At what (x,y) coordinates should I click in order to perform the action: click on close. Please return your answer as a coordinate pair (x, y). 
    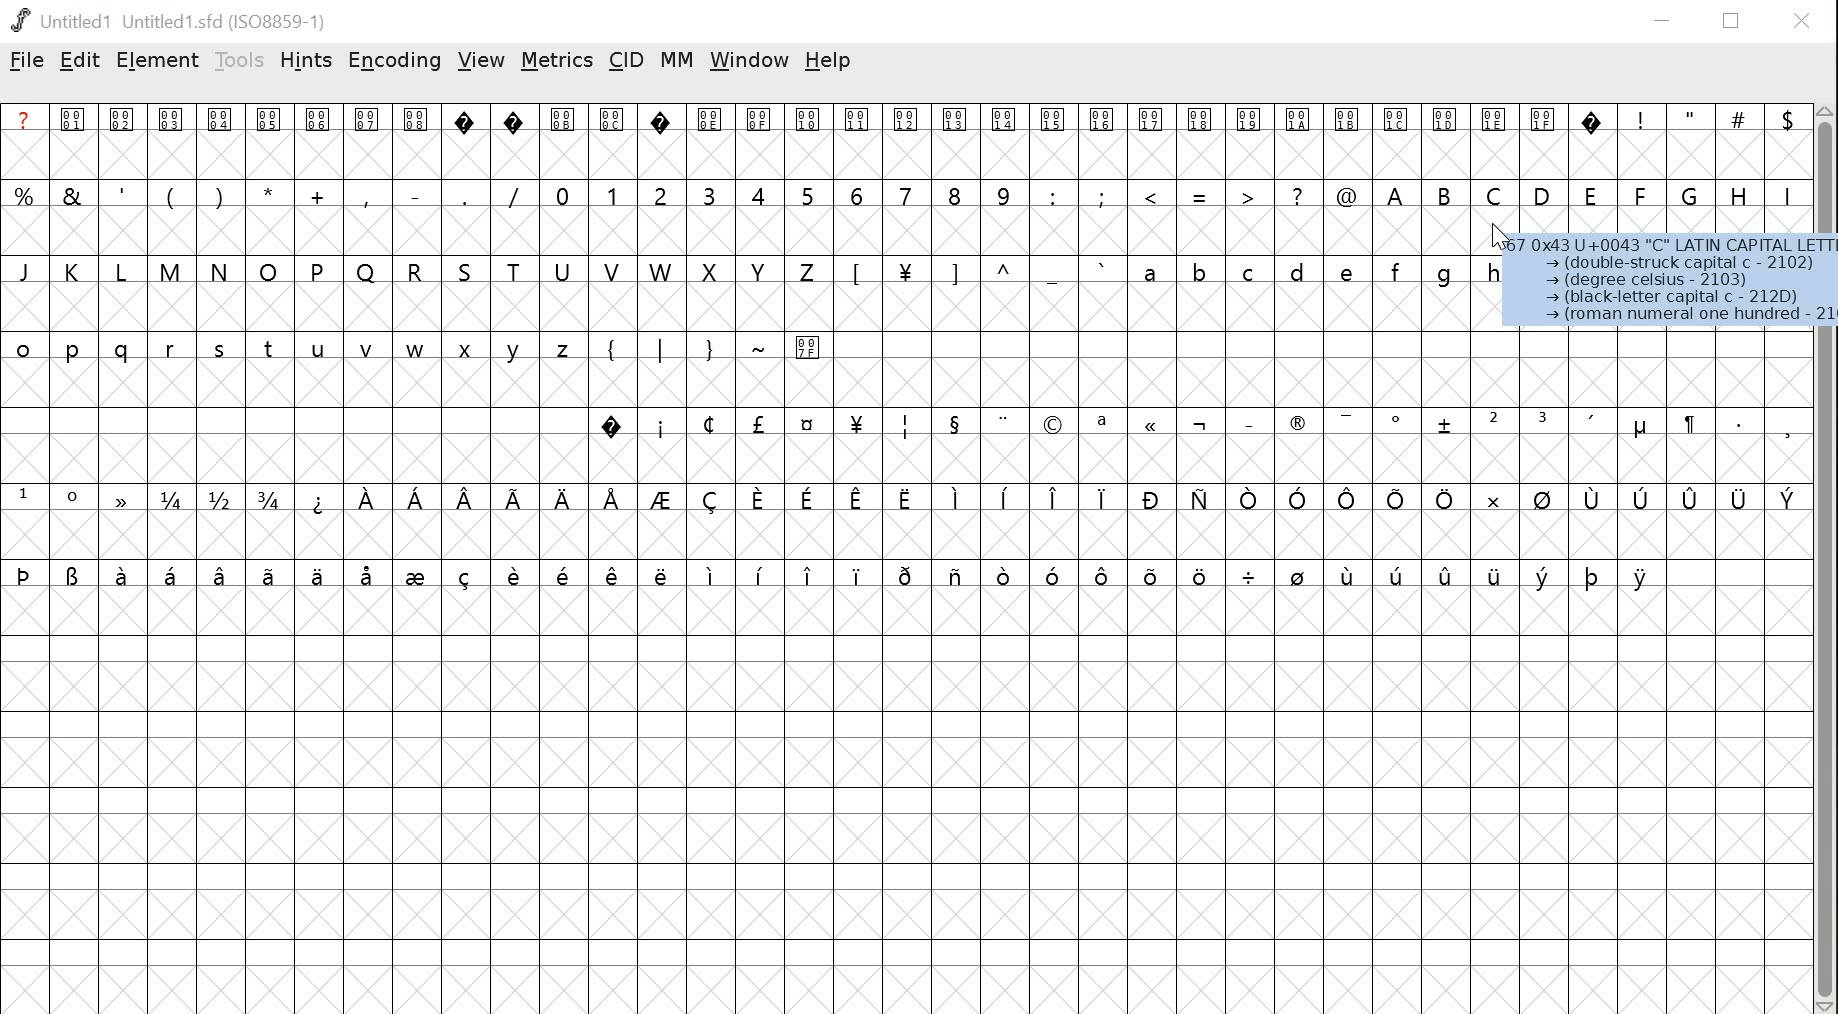
    Looking at the image, I should click on (1804, 20).